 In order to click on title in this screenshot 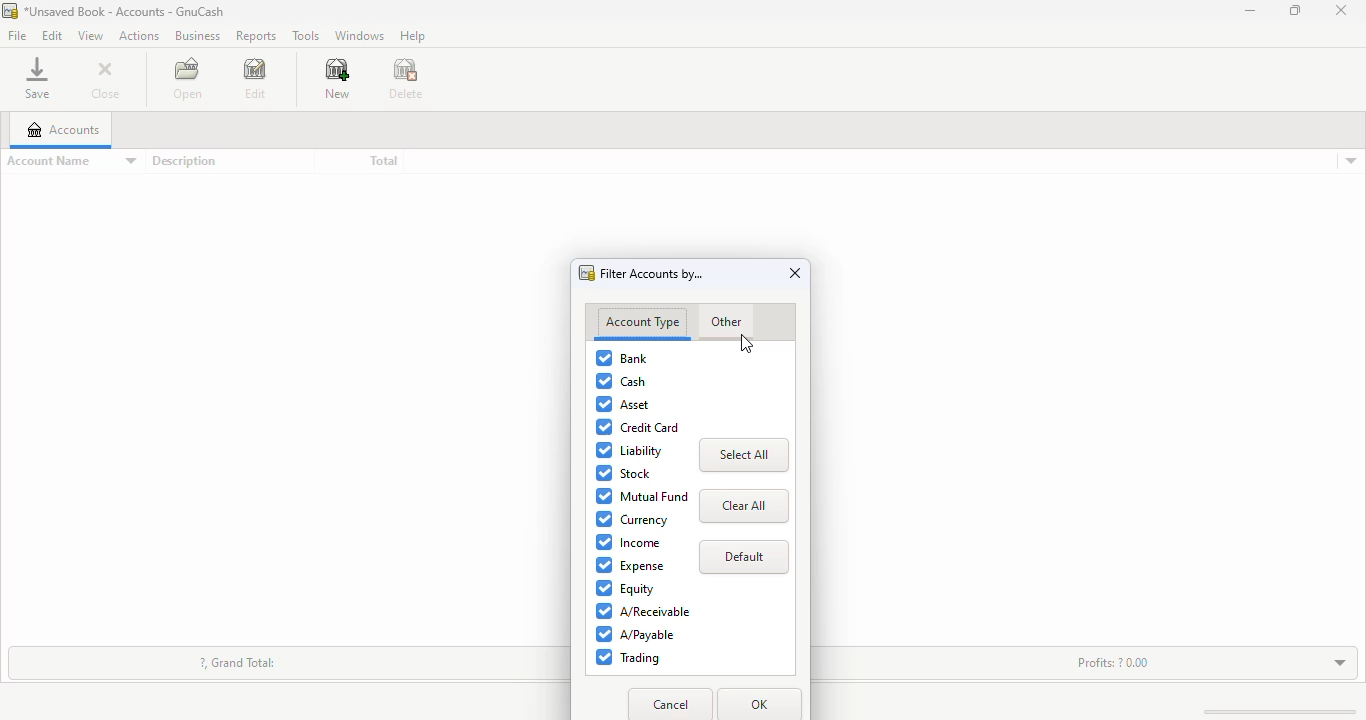, I will do `click(124, 11)`.